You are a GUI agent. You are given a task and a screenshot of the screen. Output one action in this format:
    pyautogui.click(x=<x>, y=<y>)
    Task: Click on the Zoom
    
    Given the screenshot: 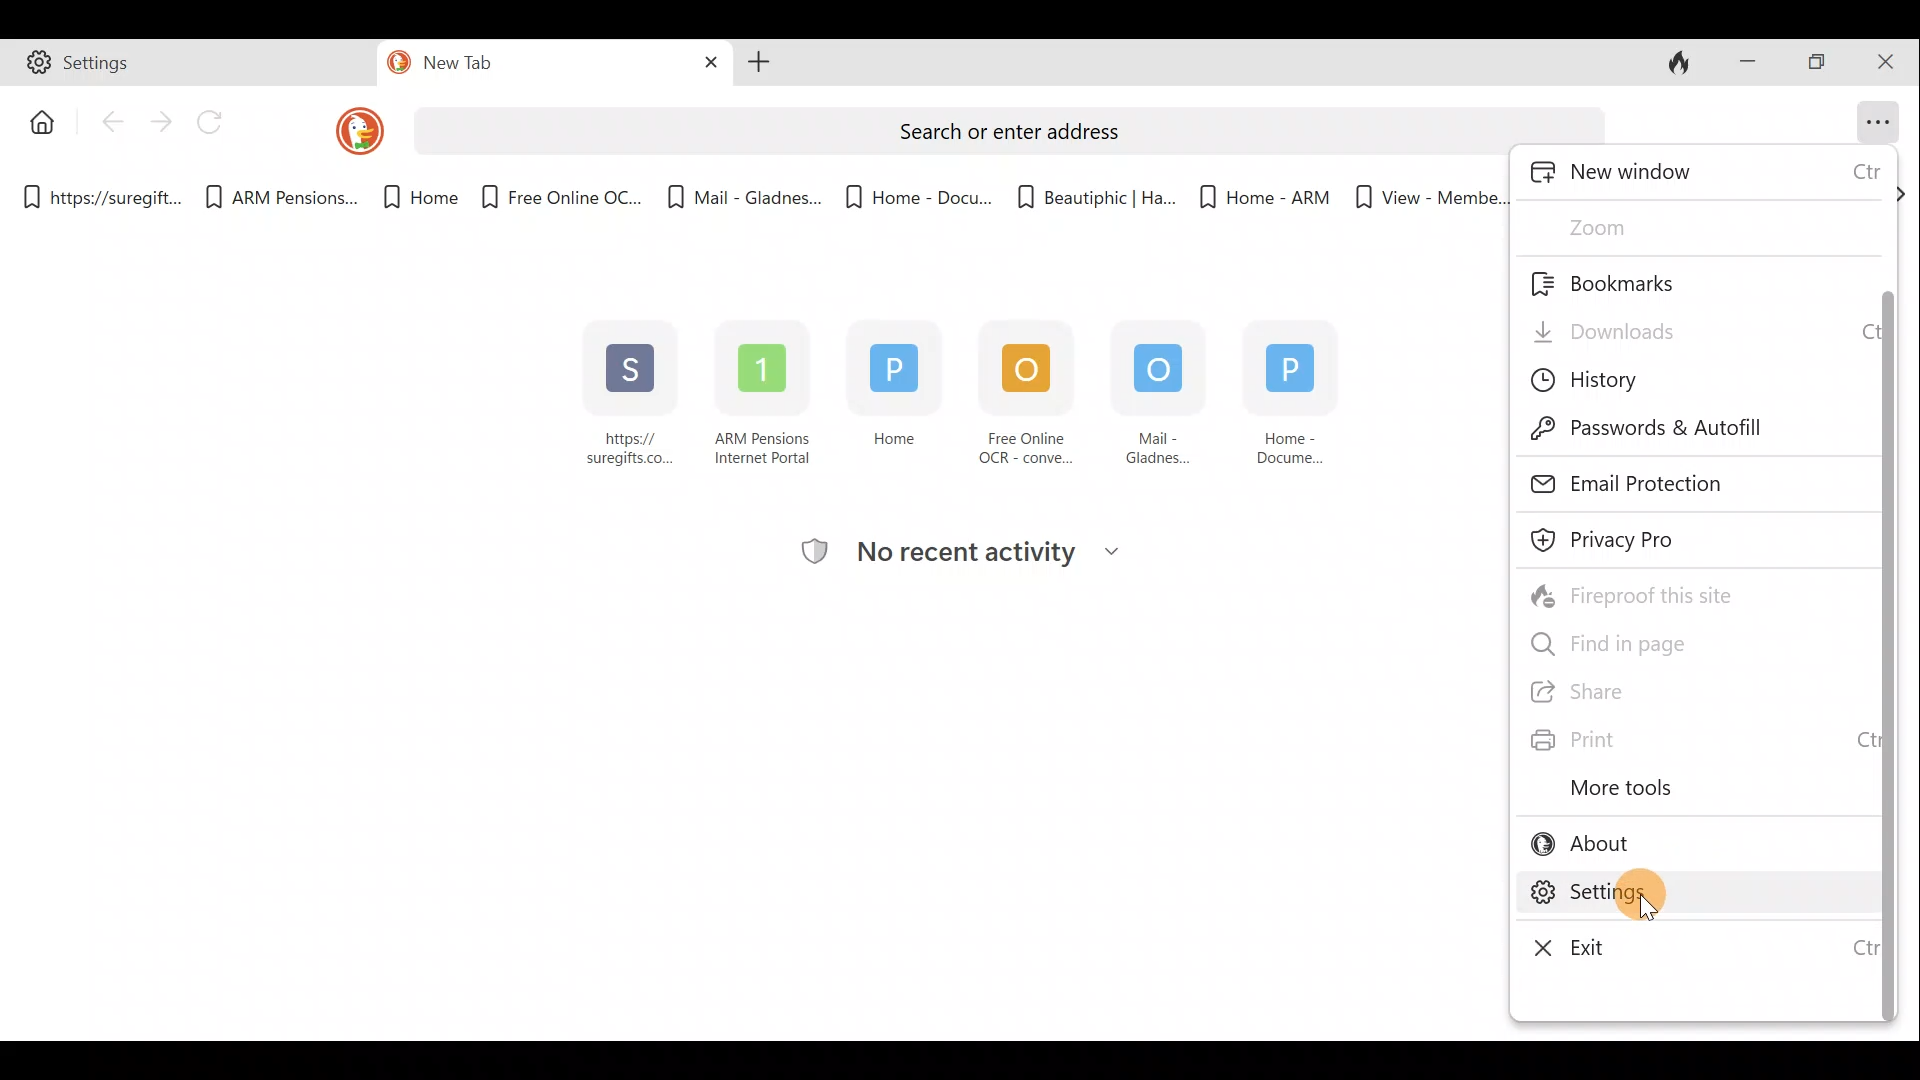 What is the action you would take?
    pyautogui.click(x=1645, y=226)
    